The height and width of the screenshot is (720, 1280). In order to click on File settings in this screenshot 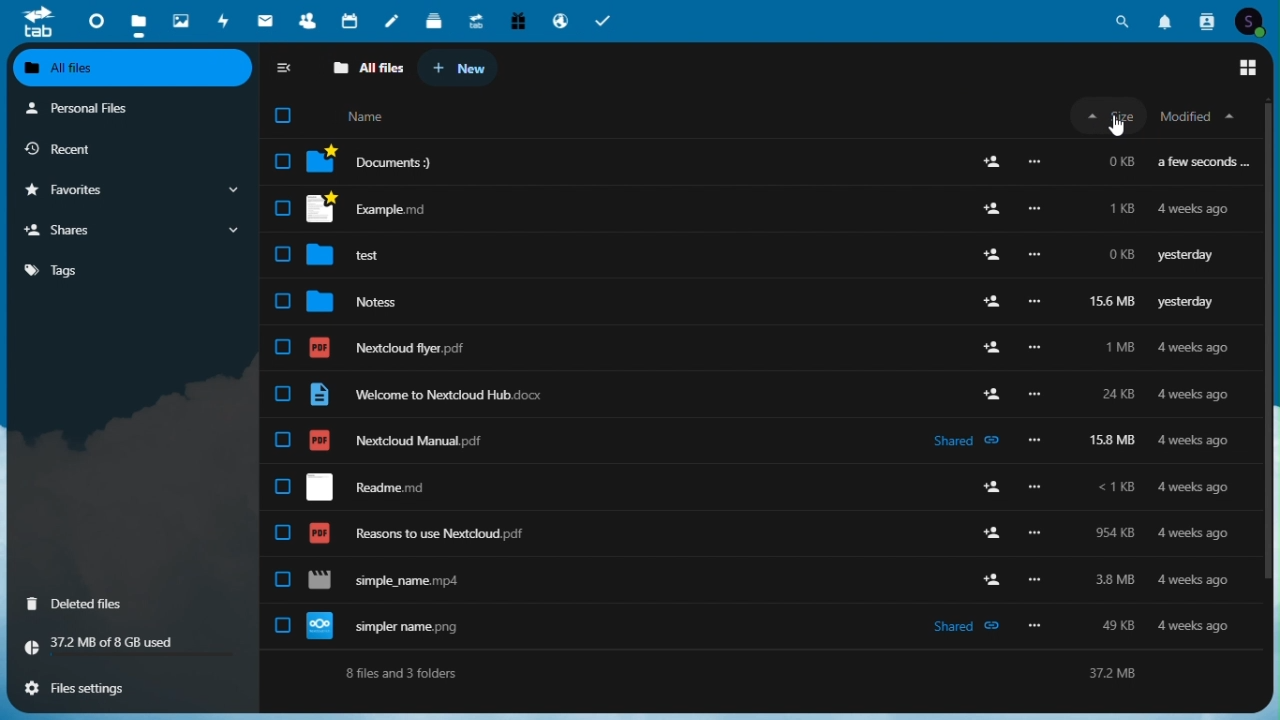, I will do `click(127, 689)`.